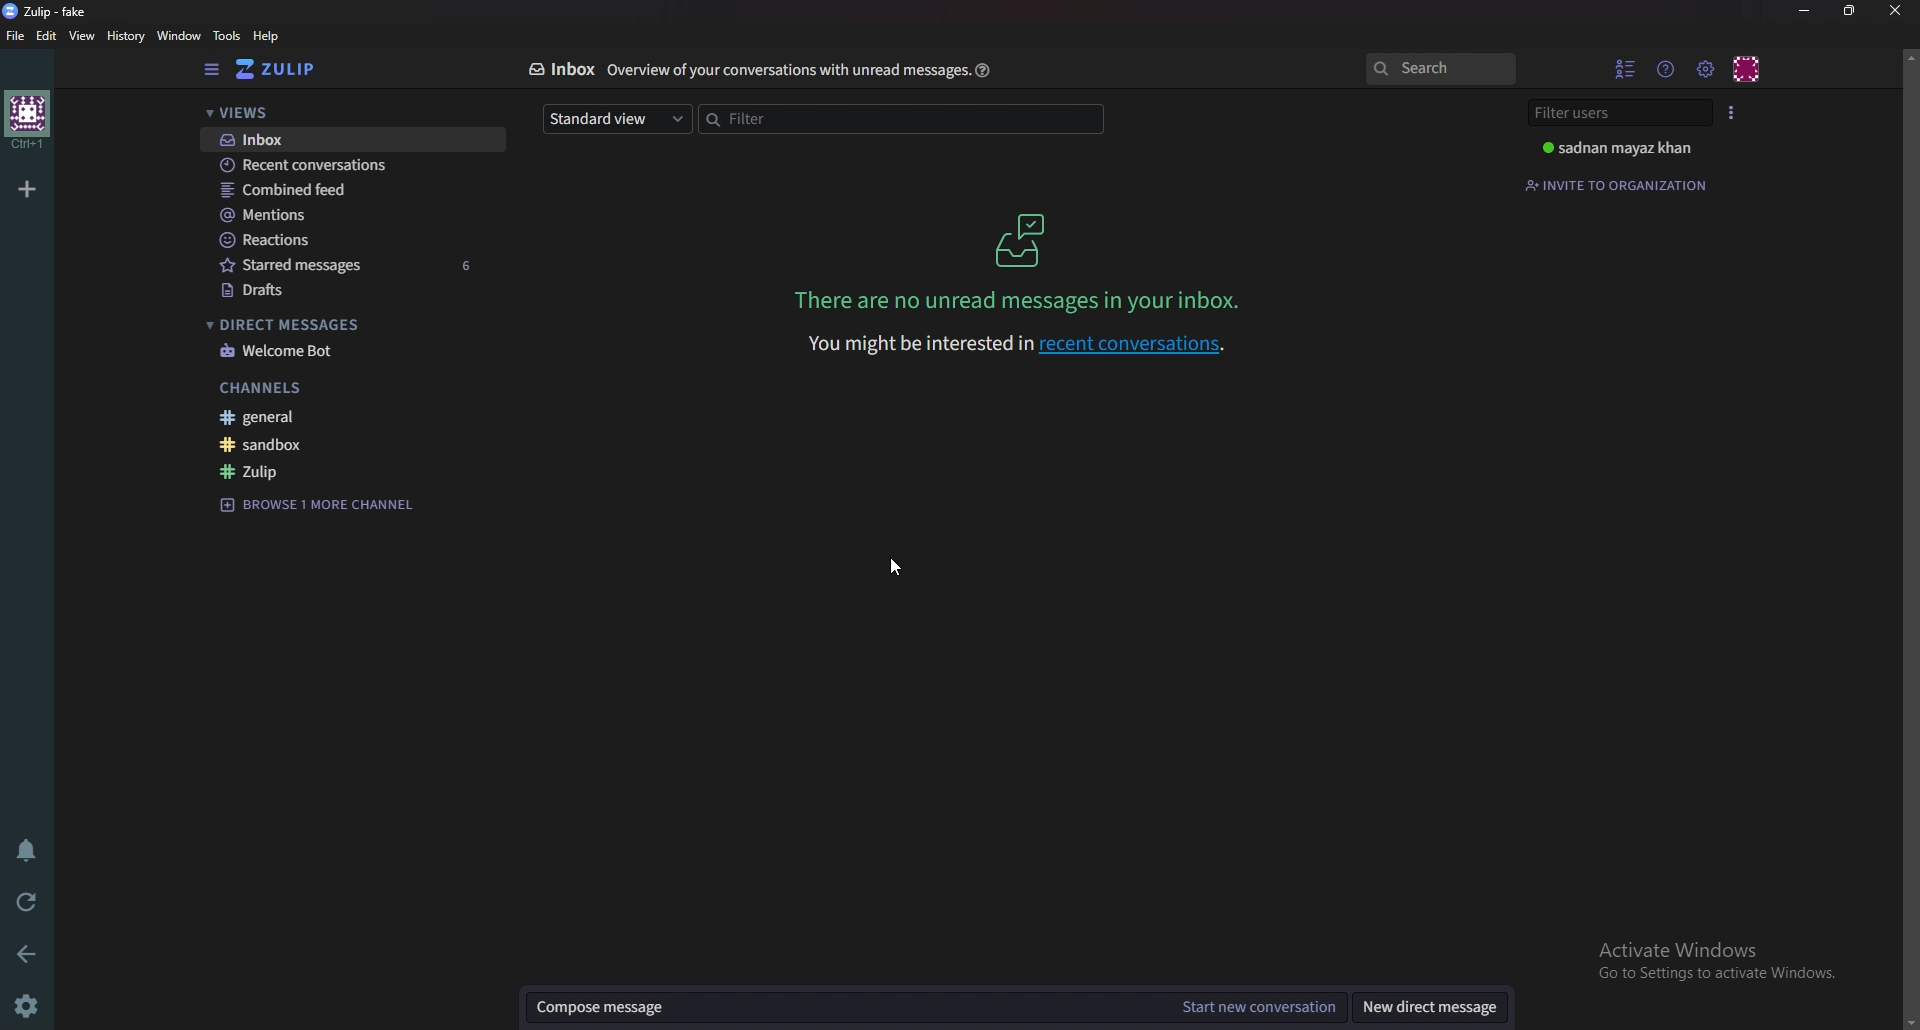 This screenshot has width=1920, height=1030. I want to click on zulip-fake, so click(49, 11).